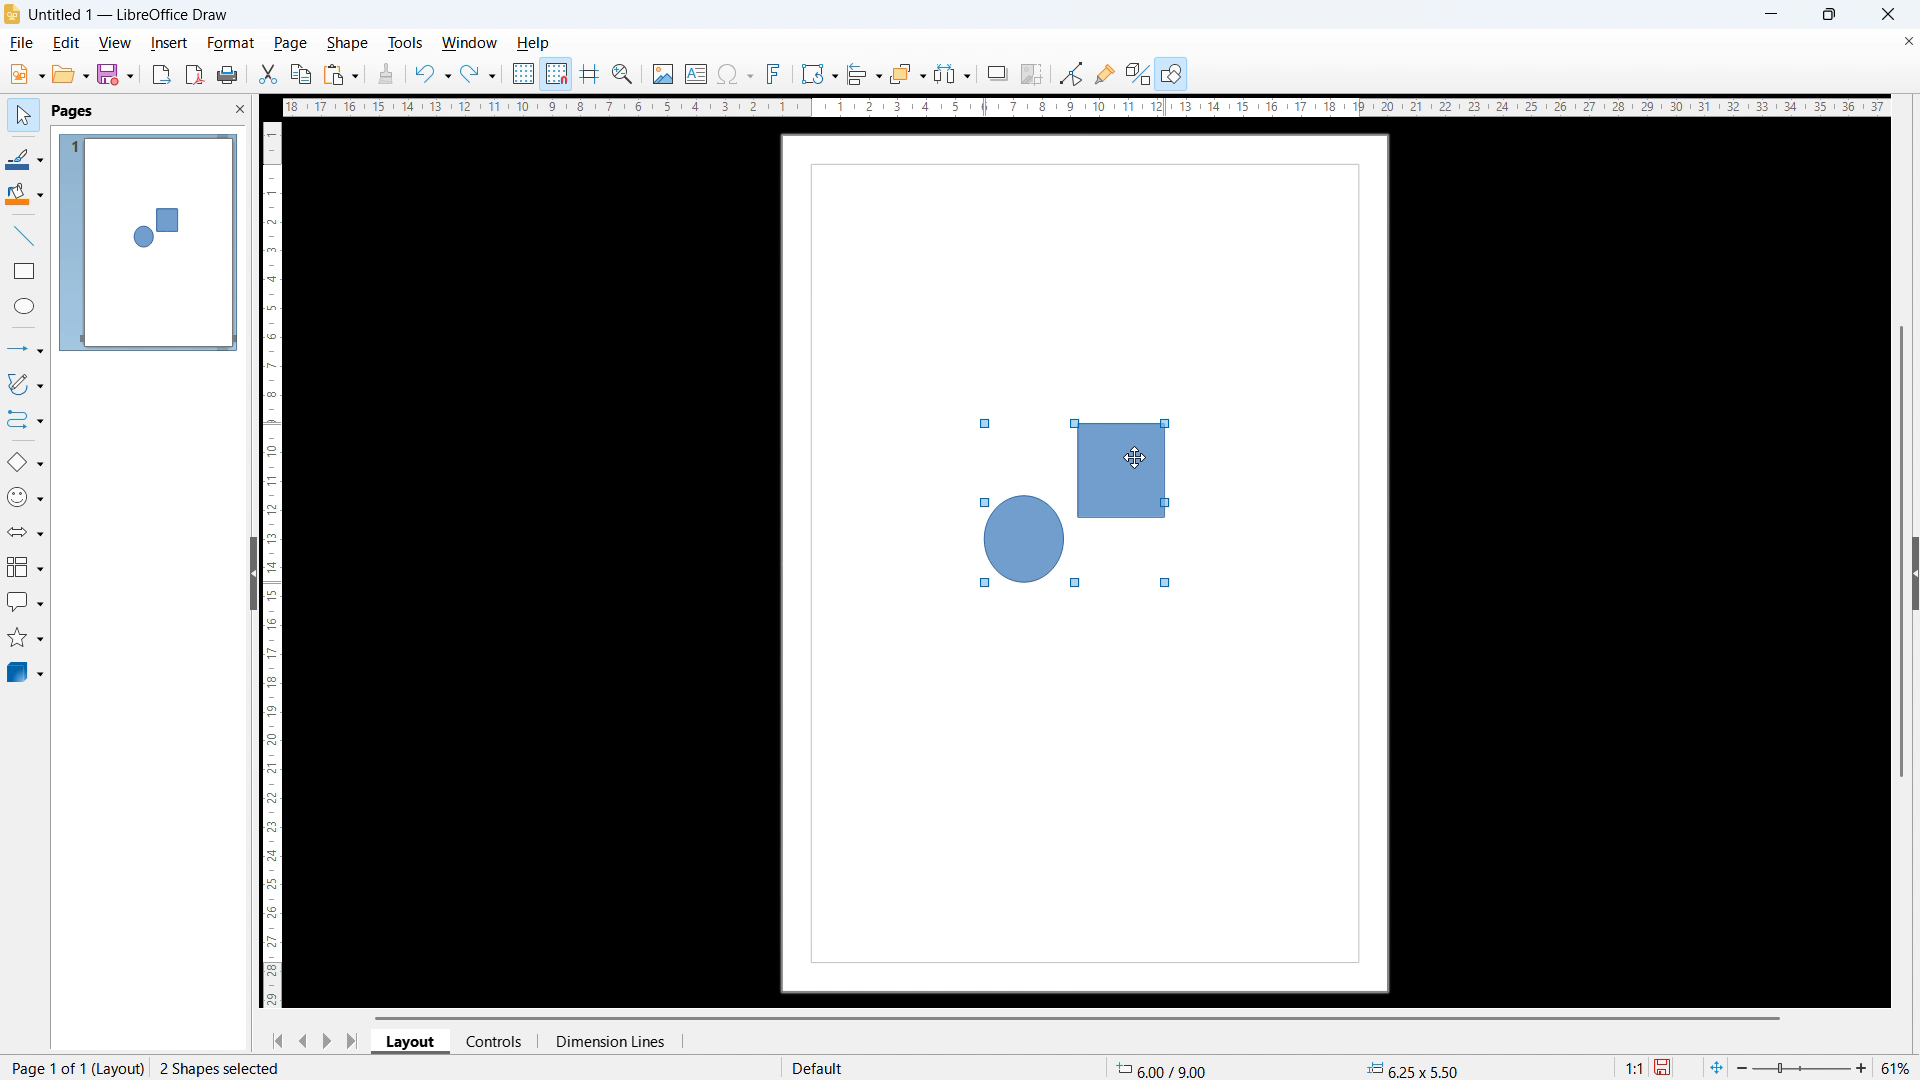 The width and height of the screenshot is (1920, 1080). Describe the element at coordinates (1166, 1068) in the screenshot. I see `cursor coordinate` at that location.